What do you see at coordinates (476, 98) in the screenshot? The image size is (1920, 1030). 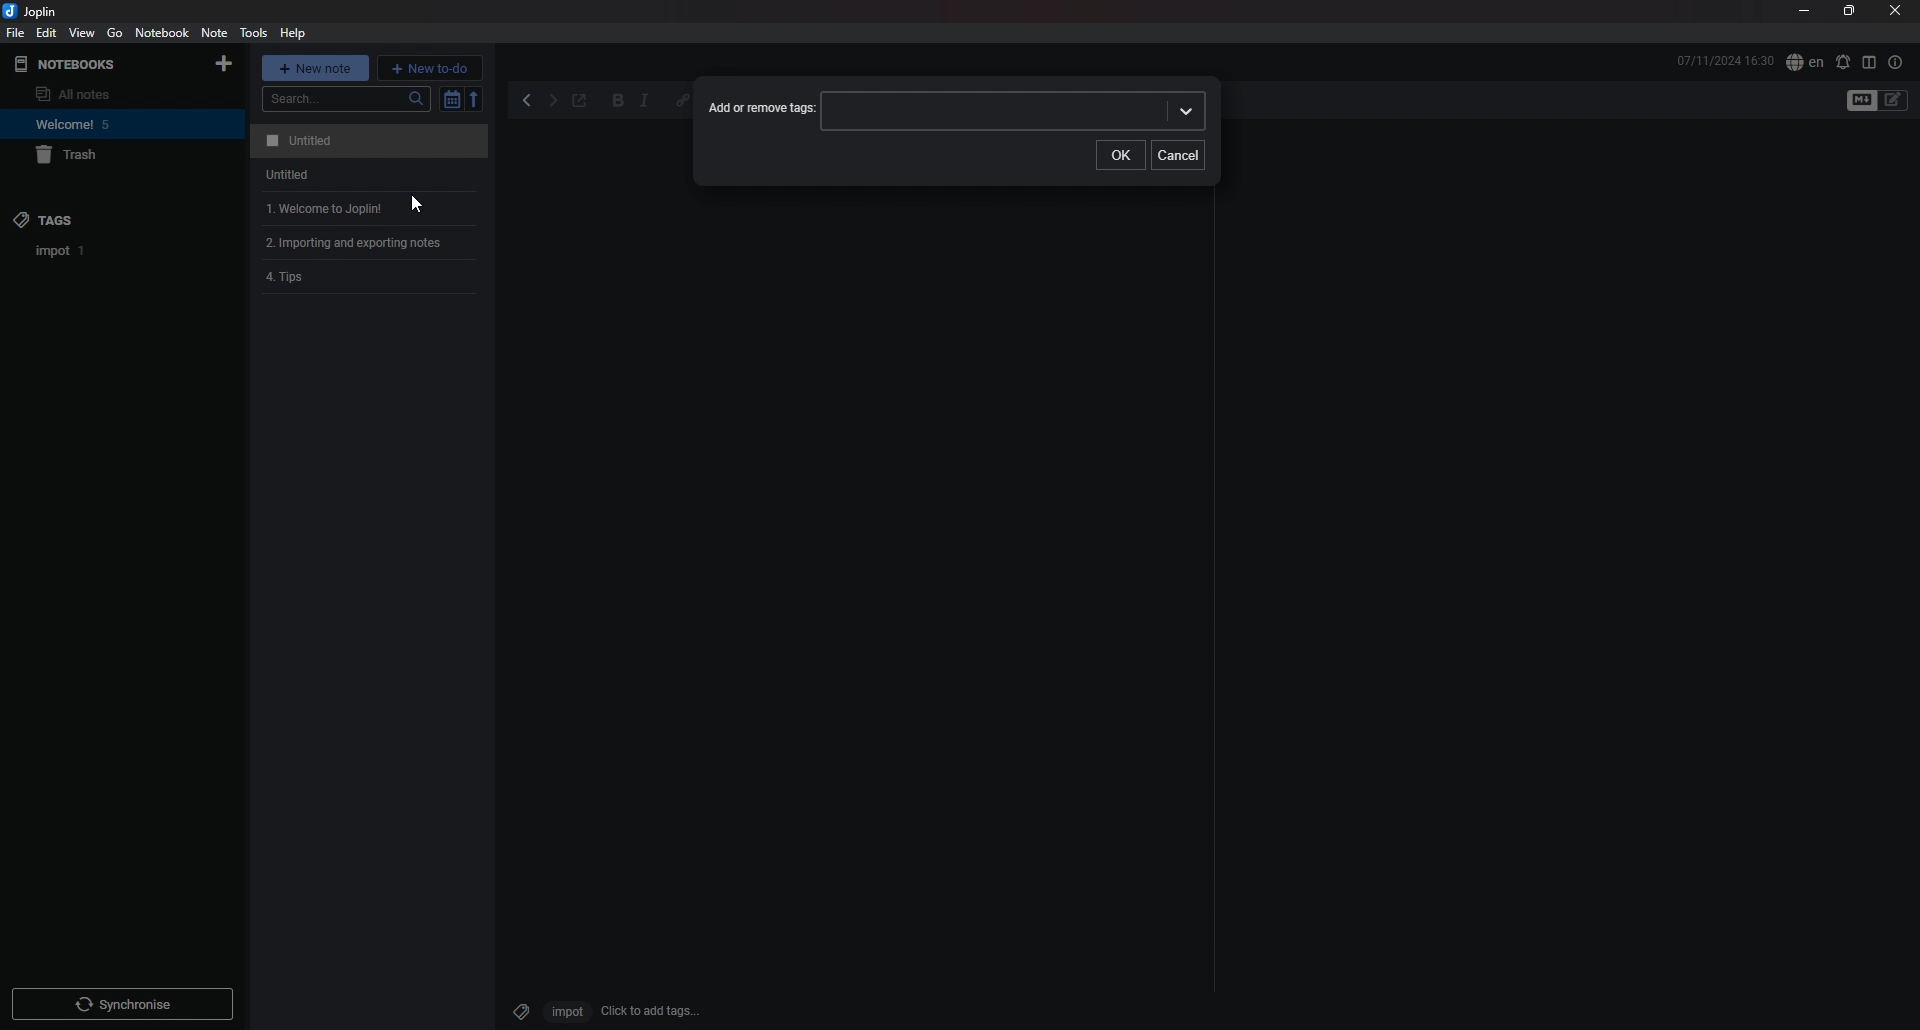 I see `reverse sort order` at bounding box center [476, 98].